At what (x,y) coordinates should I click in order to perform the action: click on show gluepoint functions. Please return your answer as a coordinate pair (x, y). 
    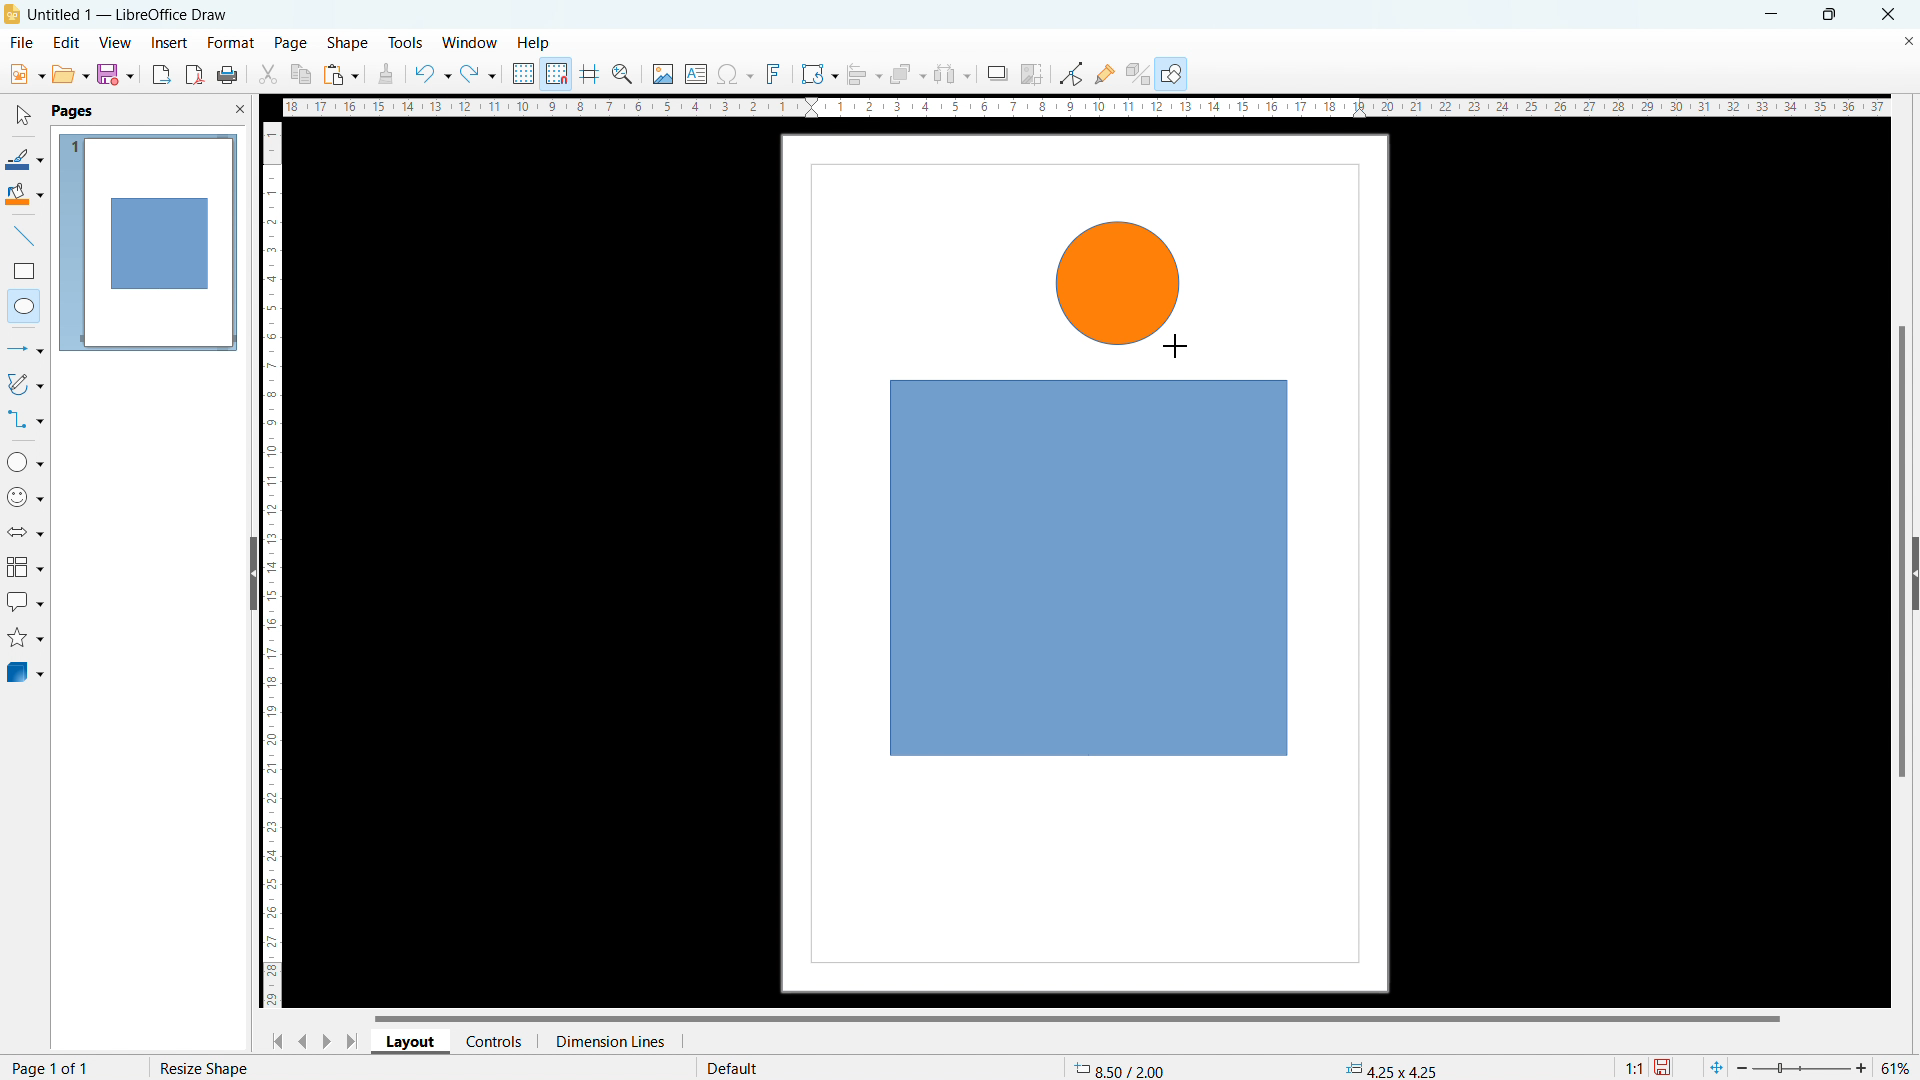
    Looking at the image, I should click on (1105, 73).